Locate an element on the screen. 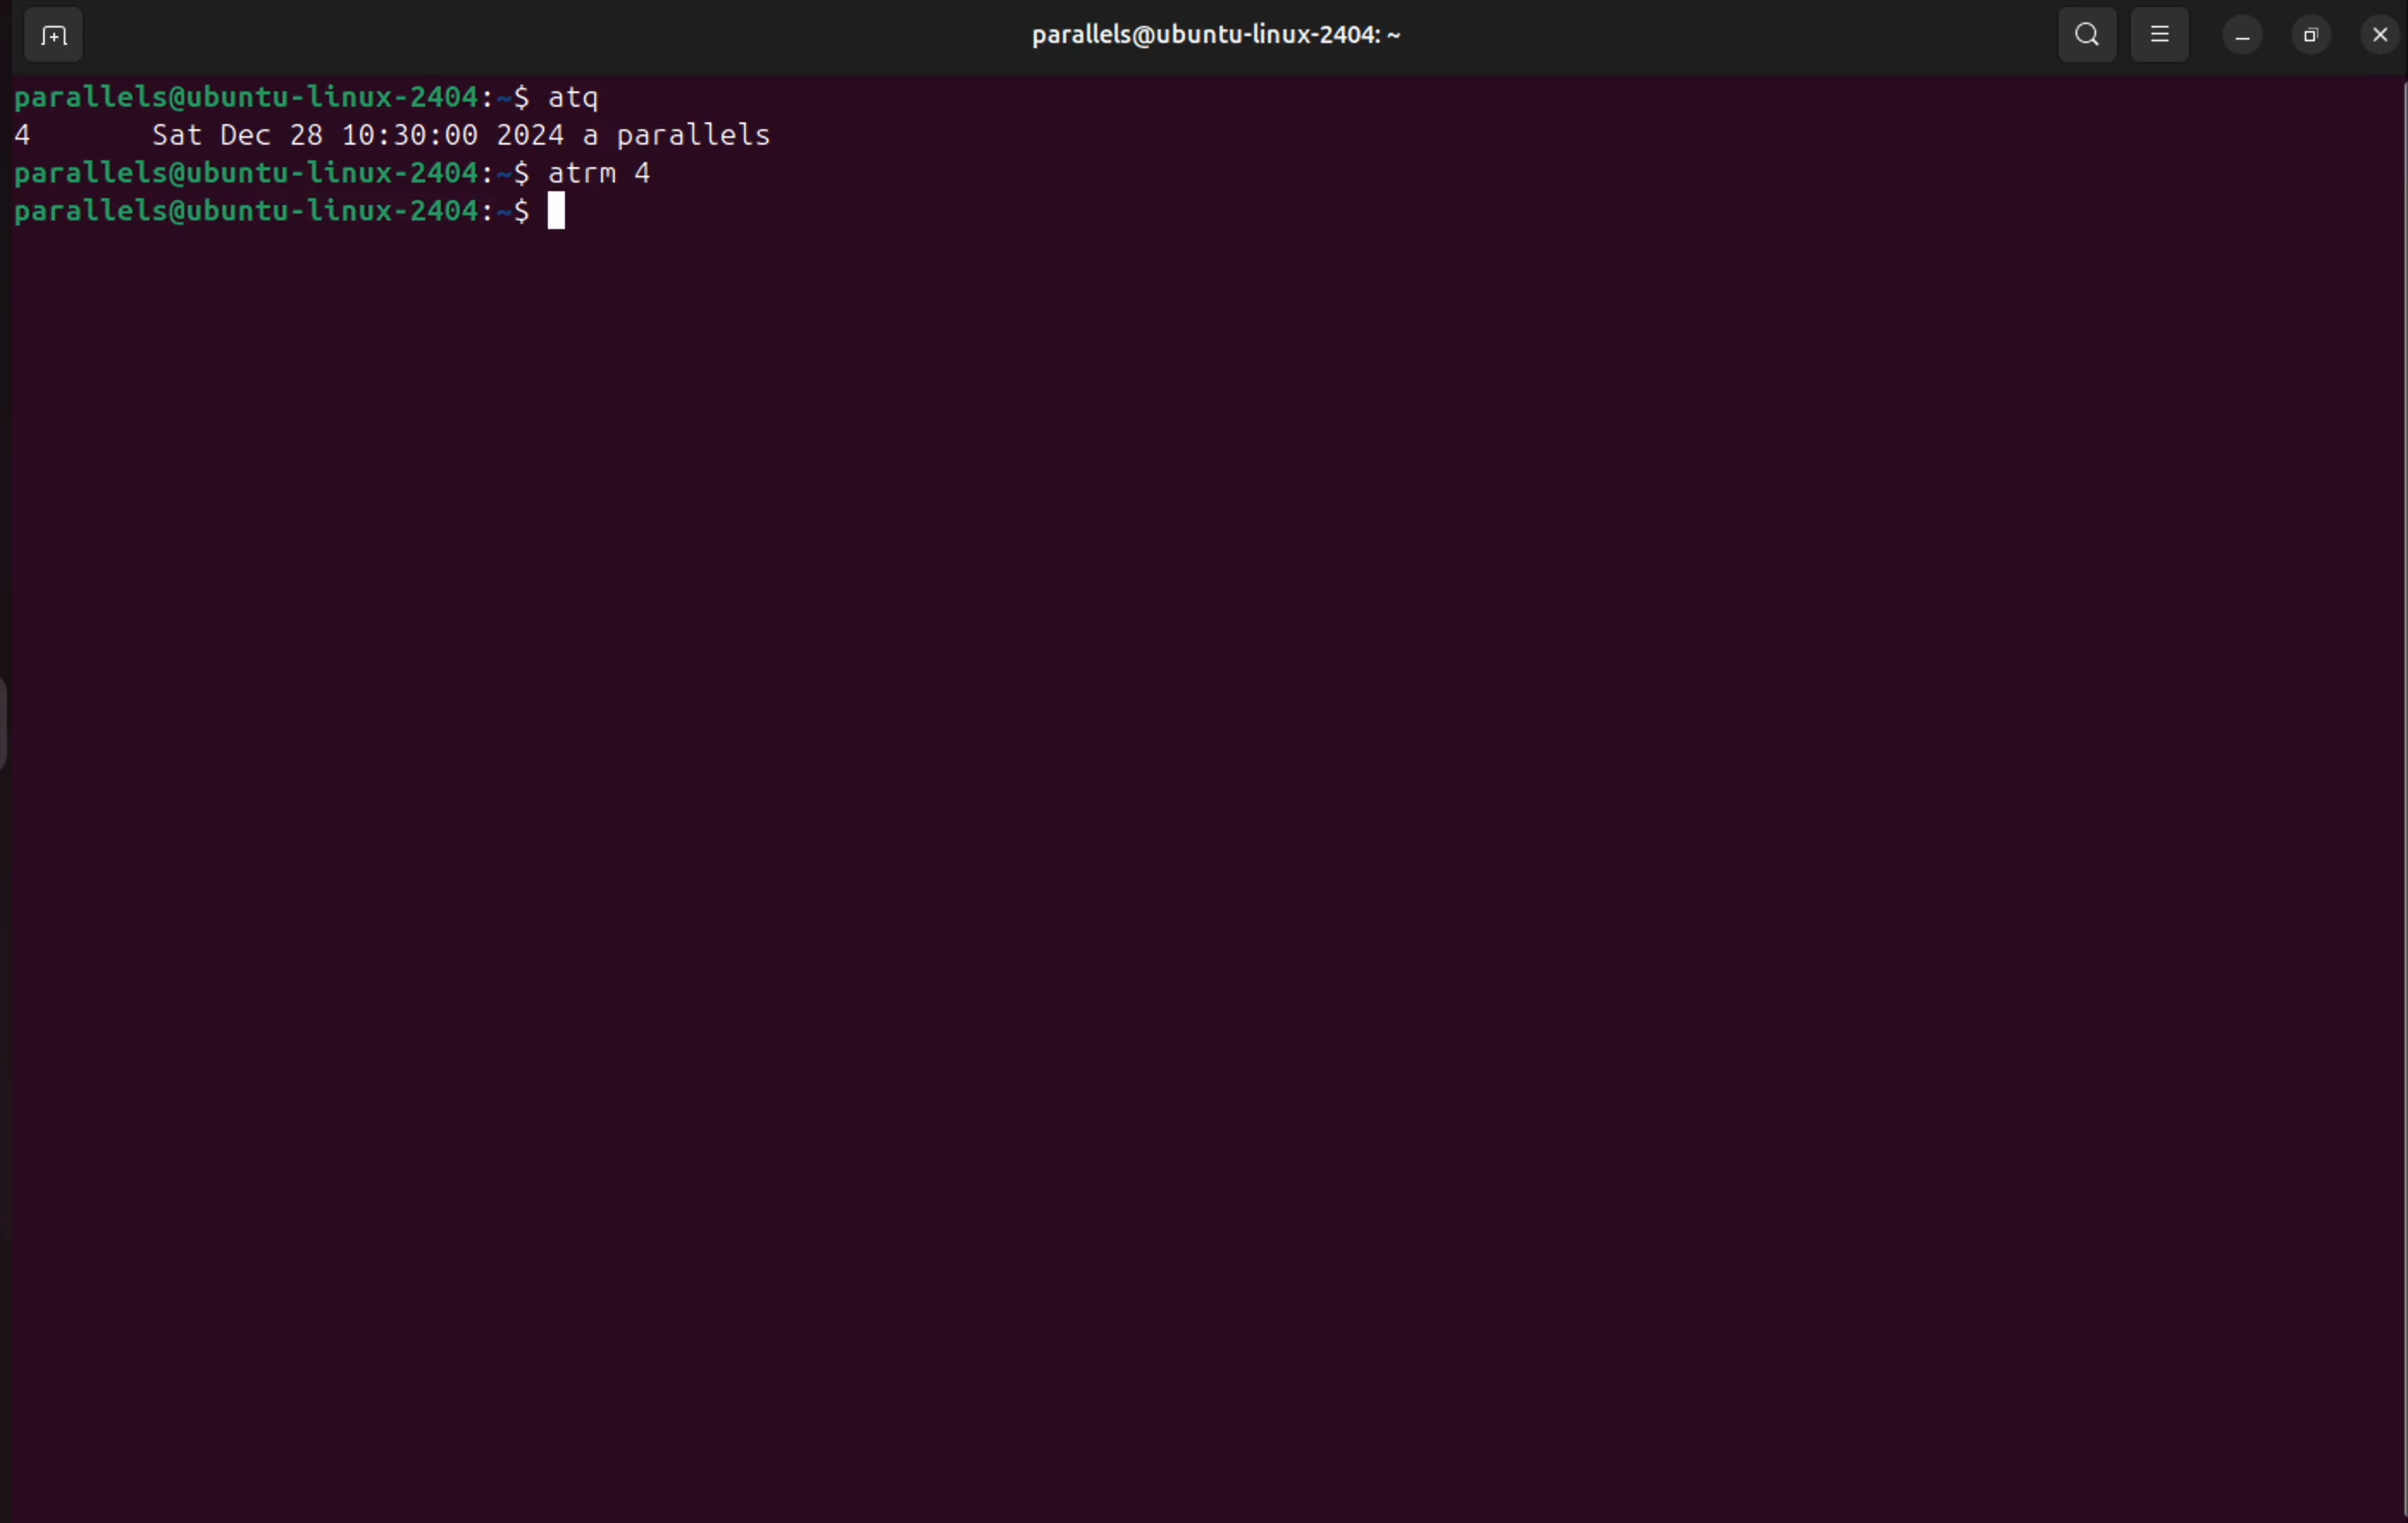 The image size is (2408, 1523). minimize is located at coordinates (2241, 34).